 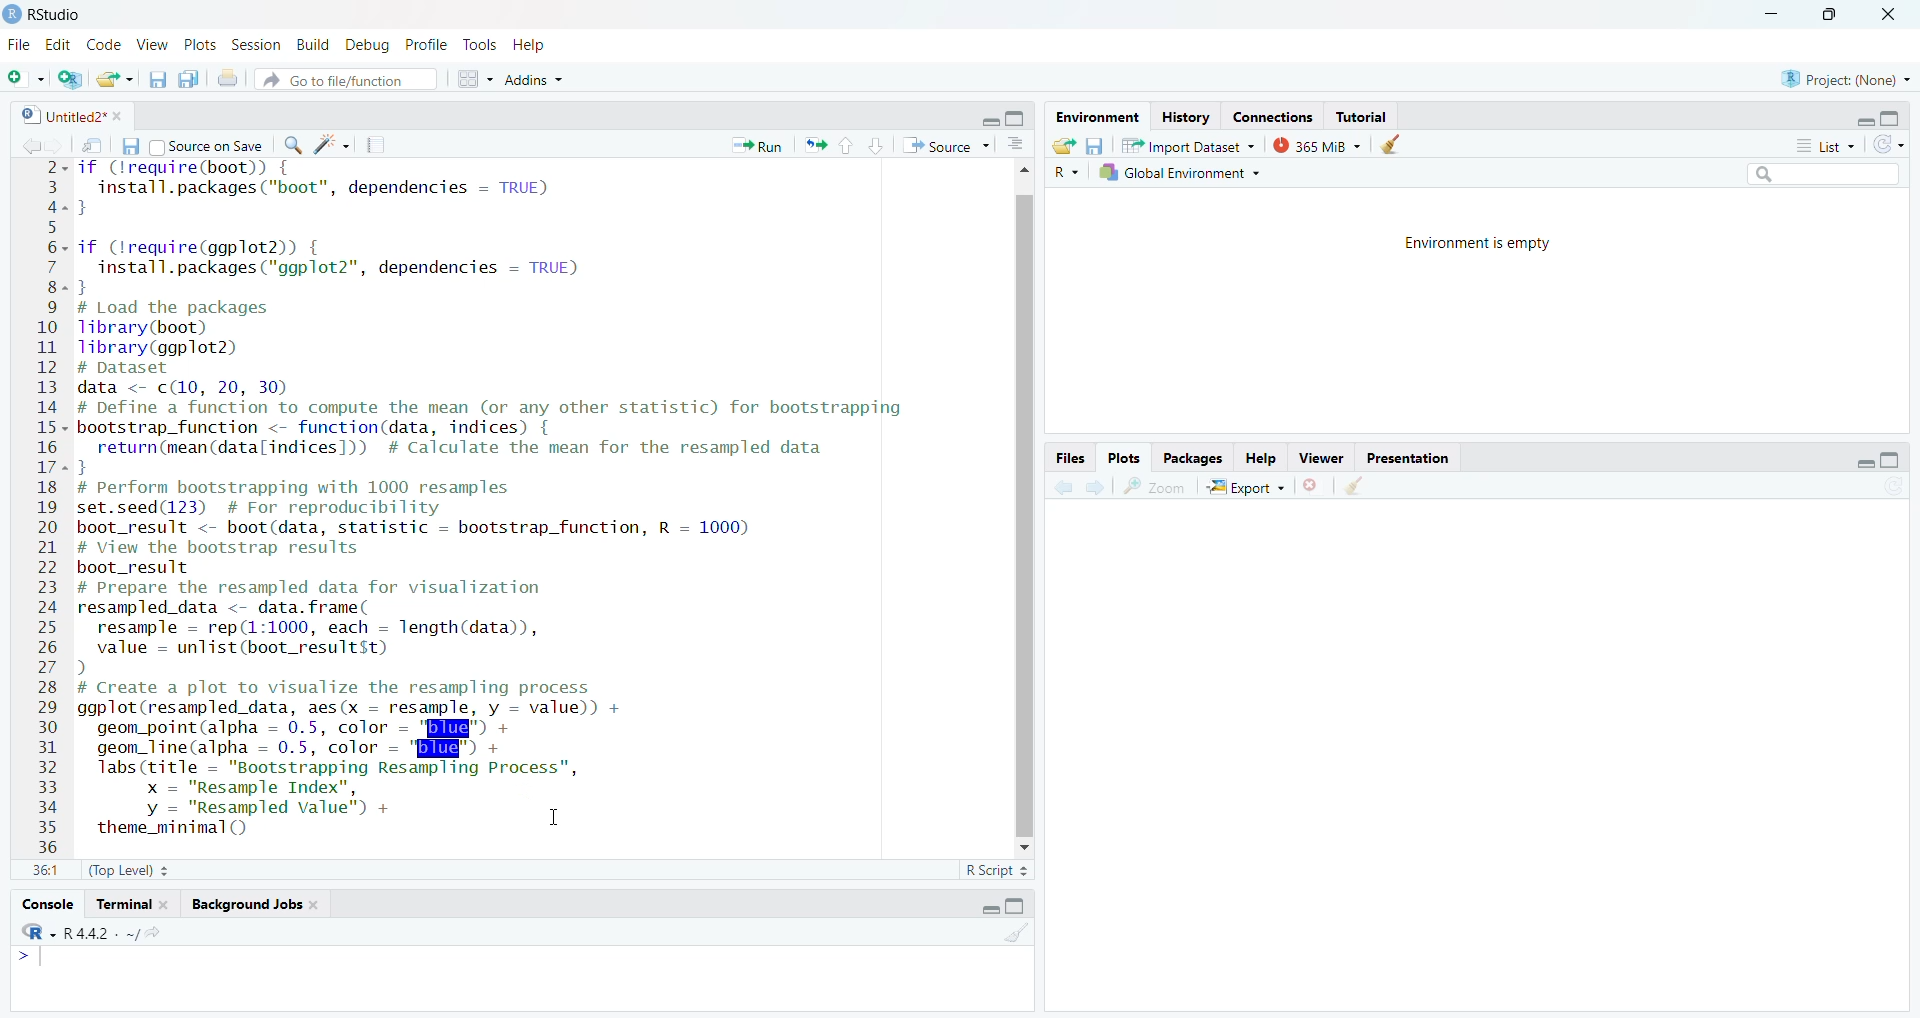 What do you see at coordinates (1019, 907) in the screenshot?
I see `hide console` at bounding box center [1019, 907].